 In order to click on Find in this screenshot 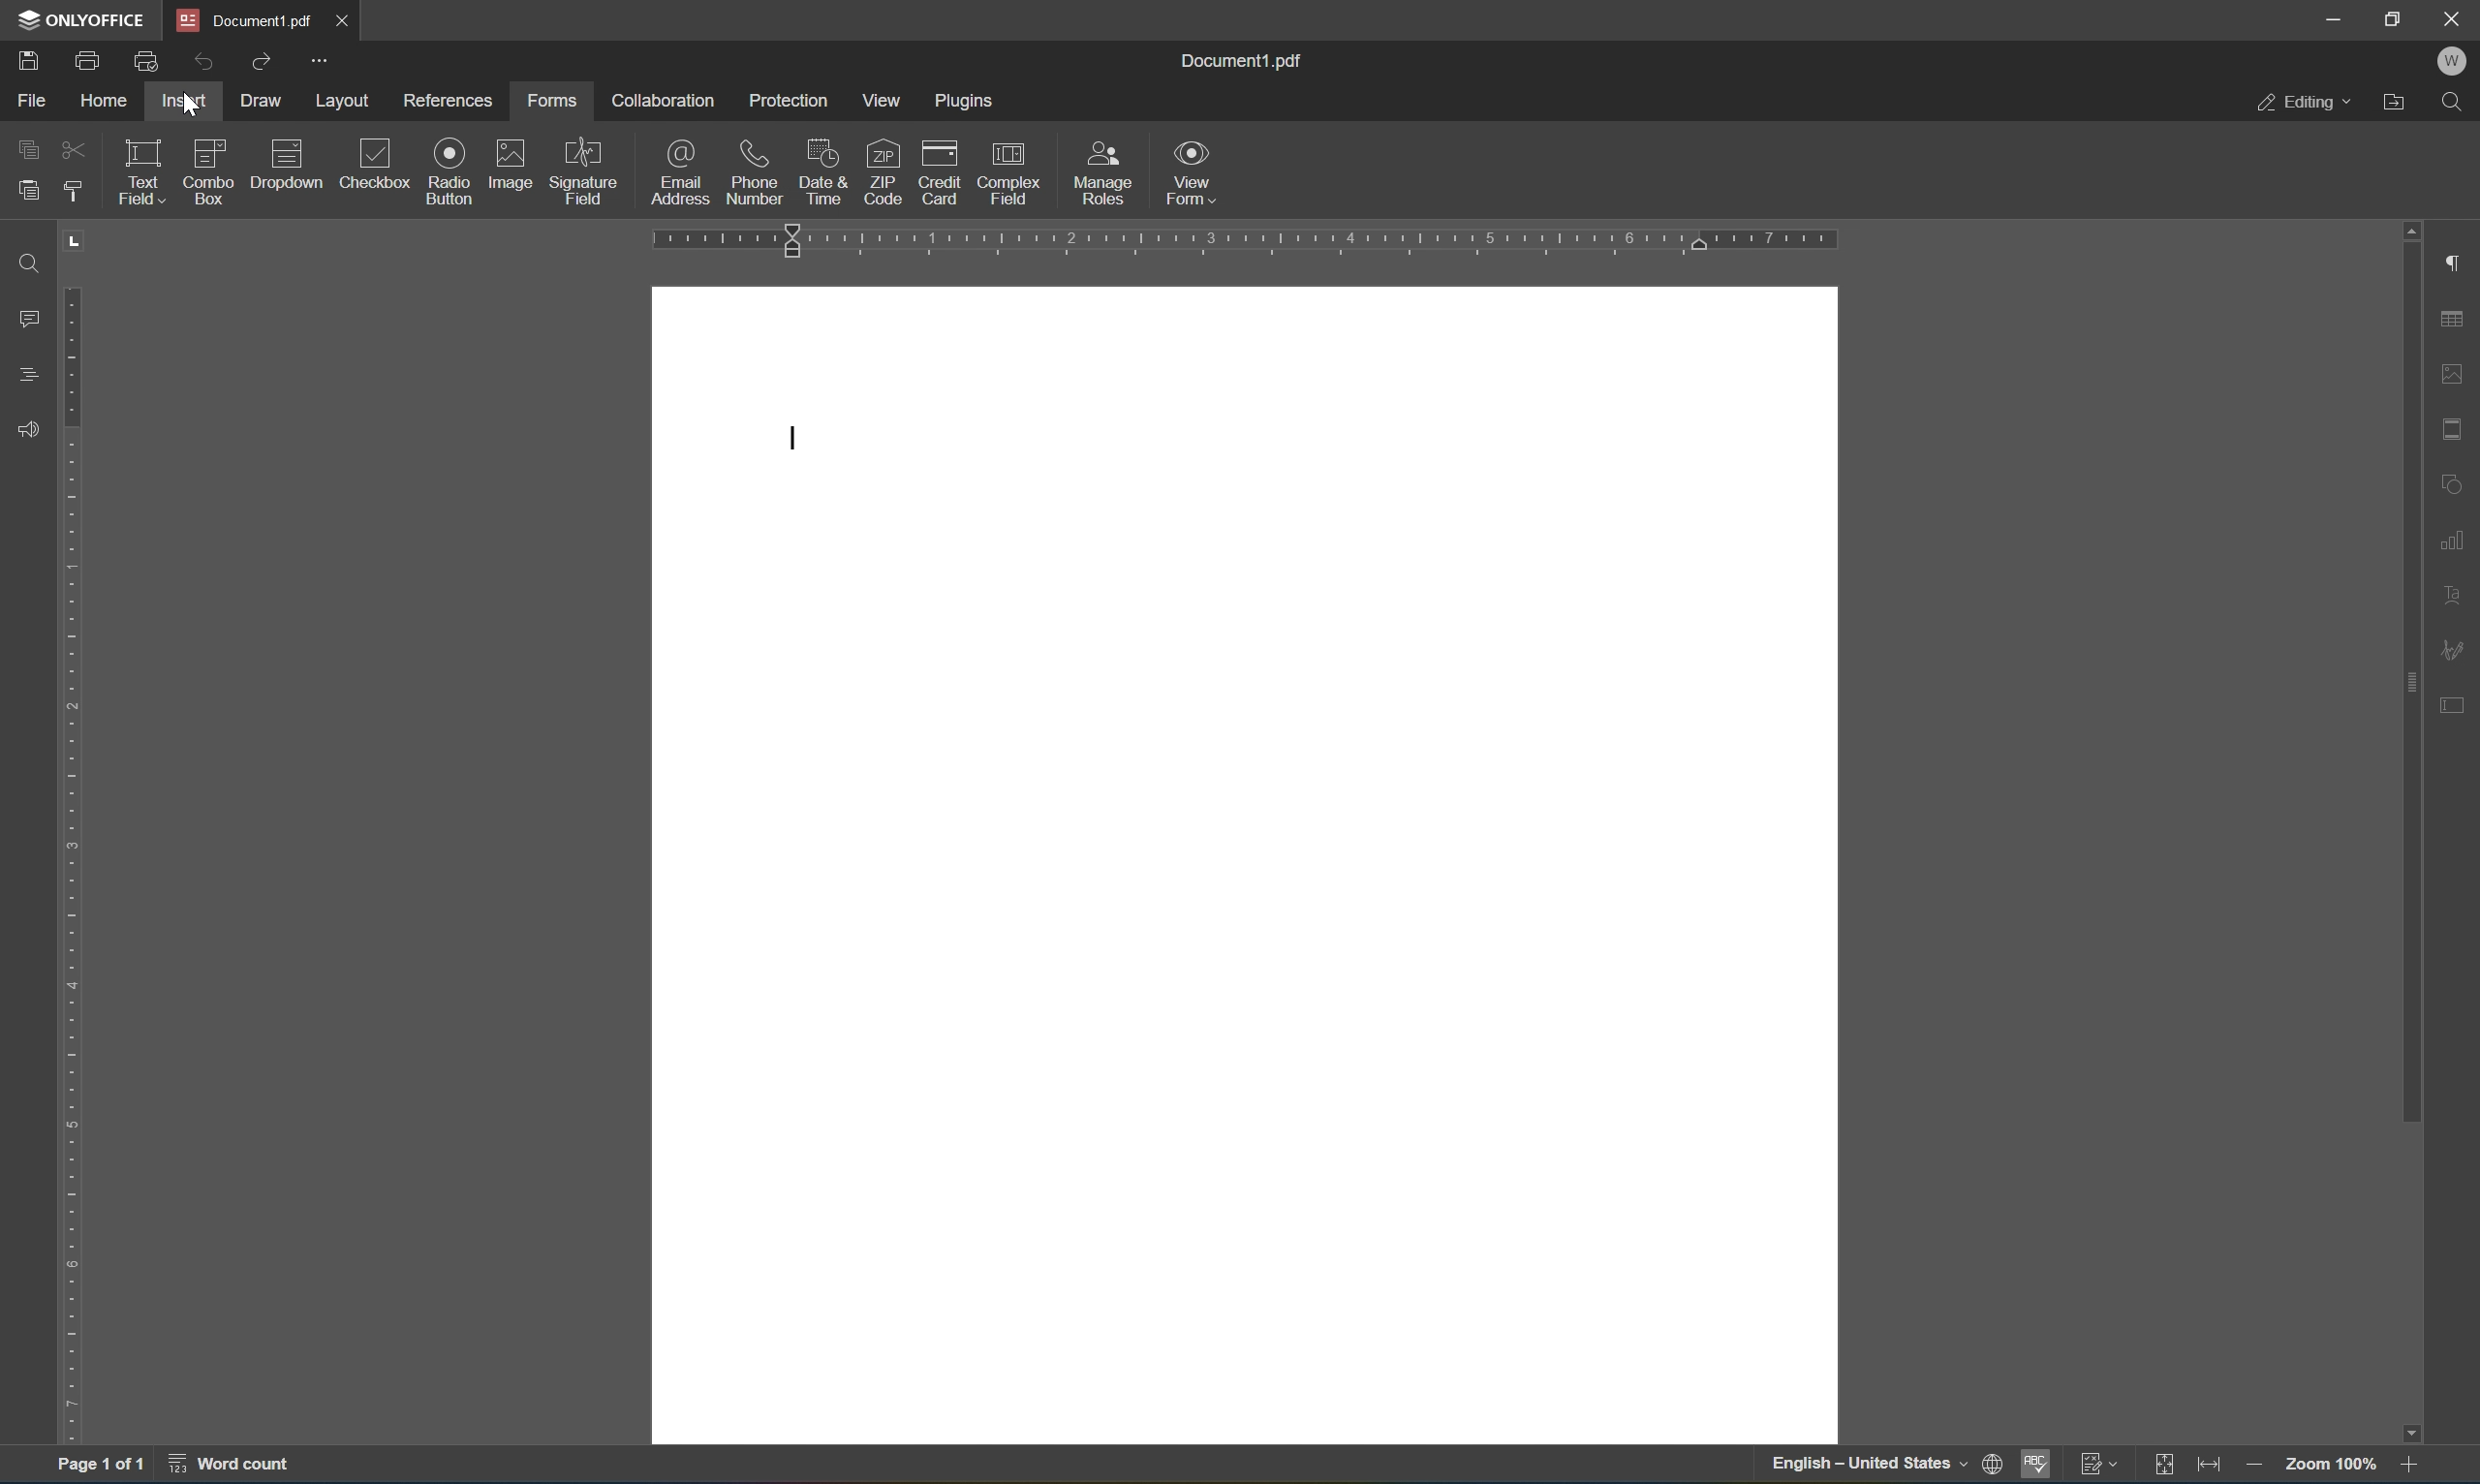, I will do `click(32, 265)`.